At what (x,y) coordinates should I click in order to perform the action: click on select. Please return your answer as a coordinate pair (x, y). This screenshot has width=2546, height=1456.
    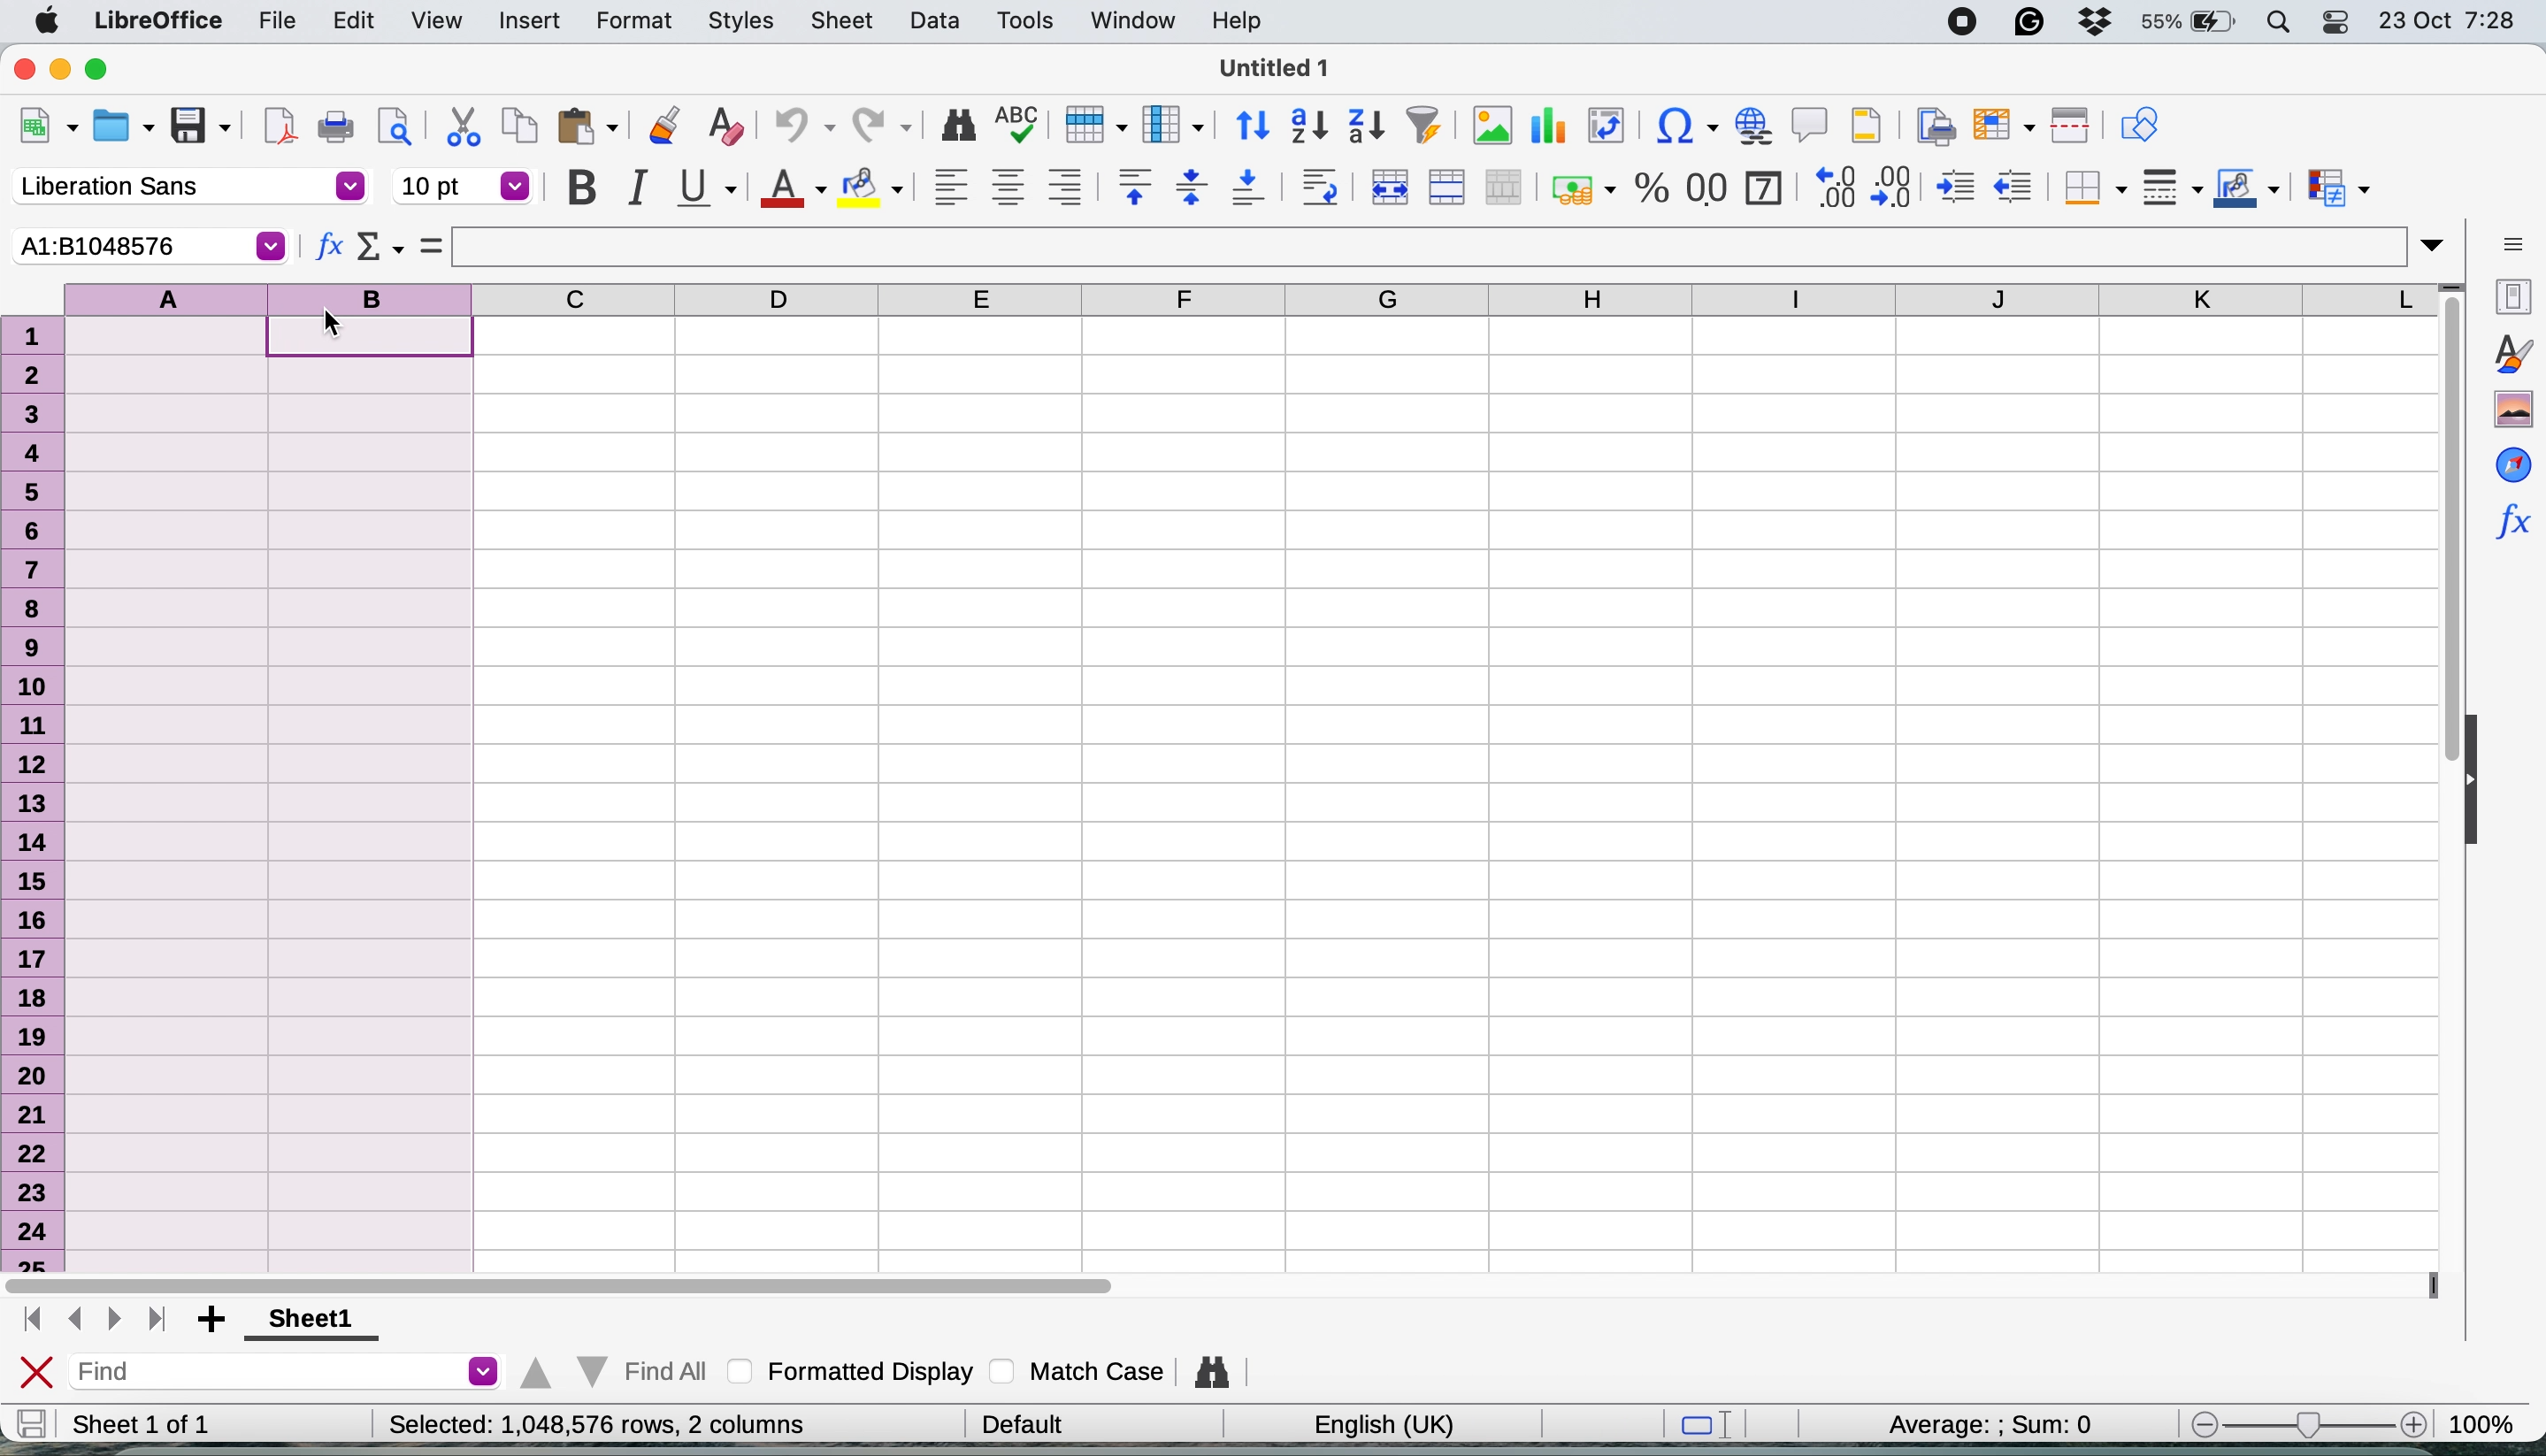
    Looking at the image, I should click on (432, 246).